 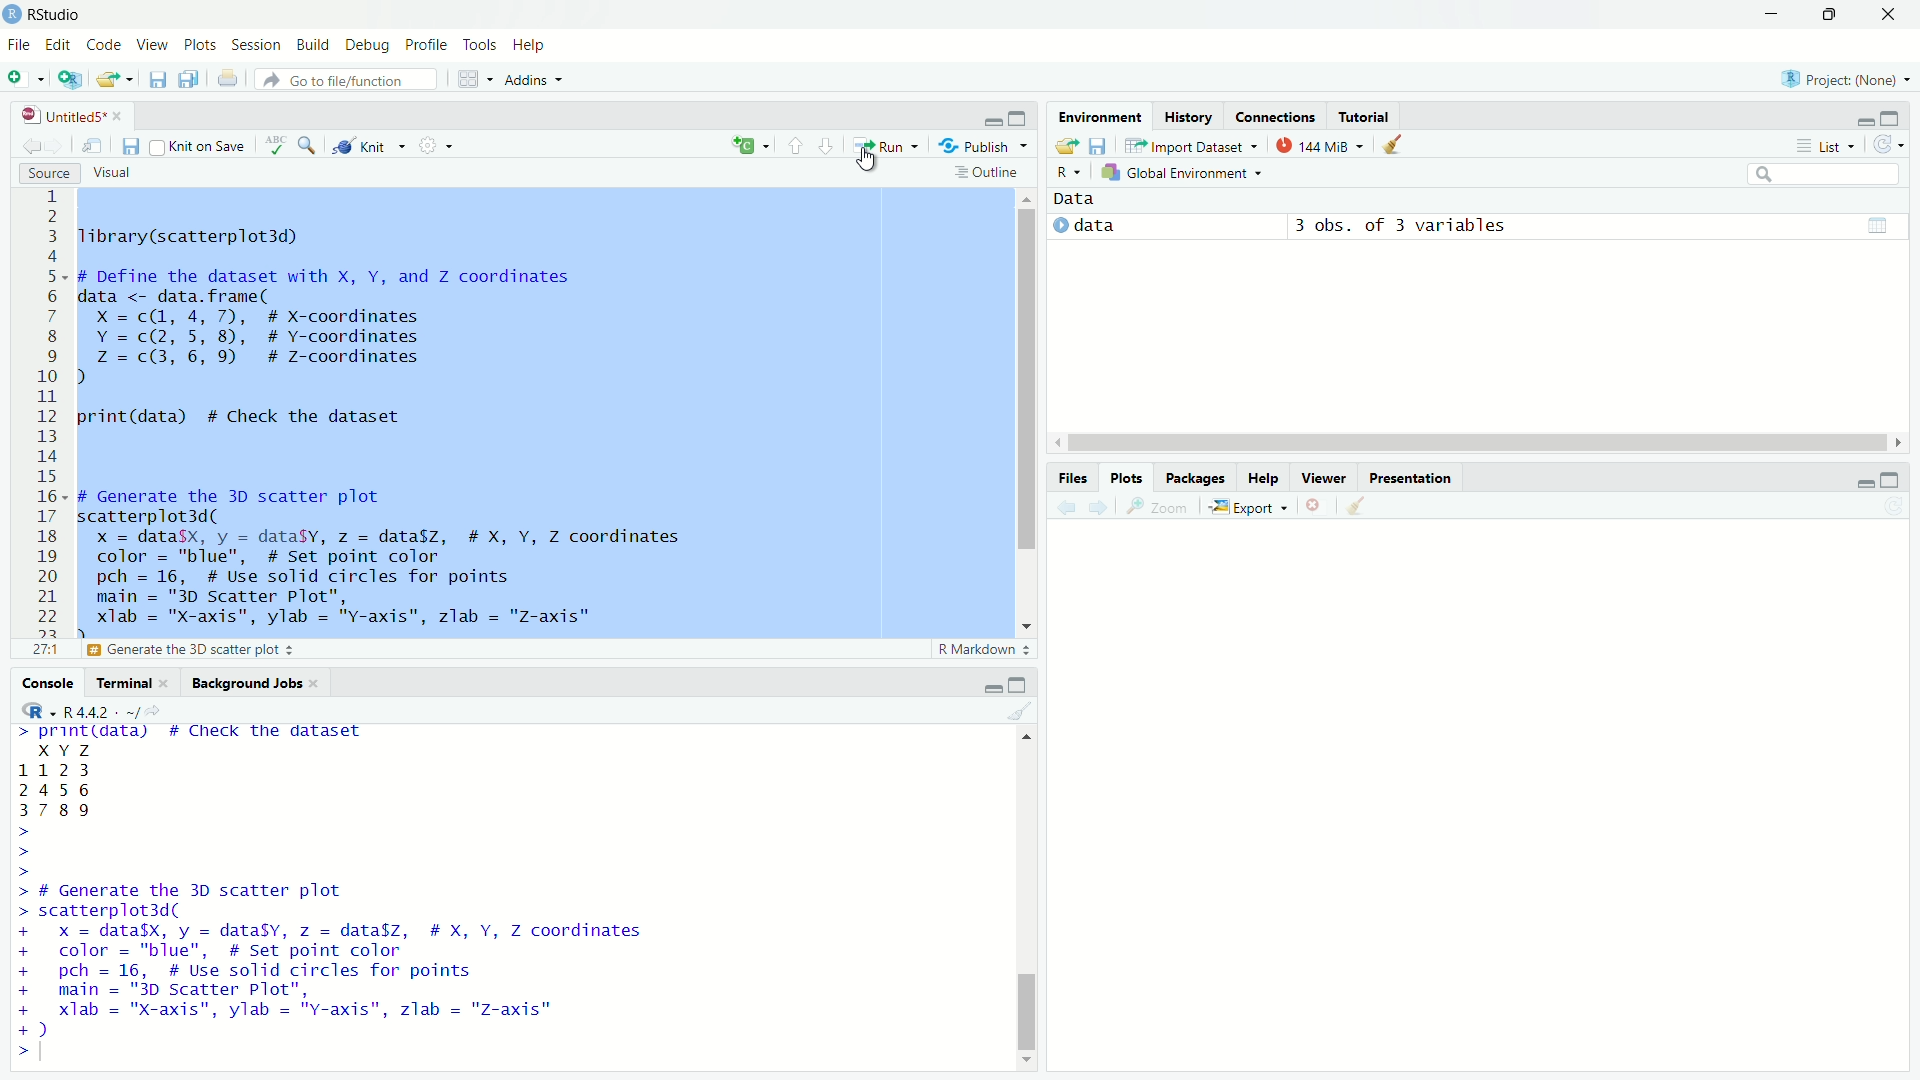 What do you see at coordinates (1026, 709) in the screenshot?
I see `clear console` at bounding box center [1026, 709].